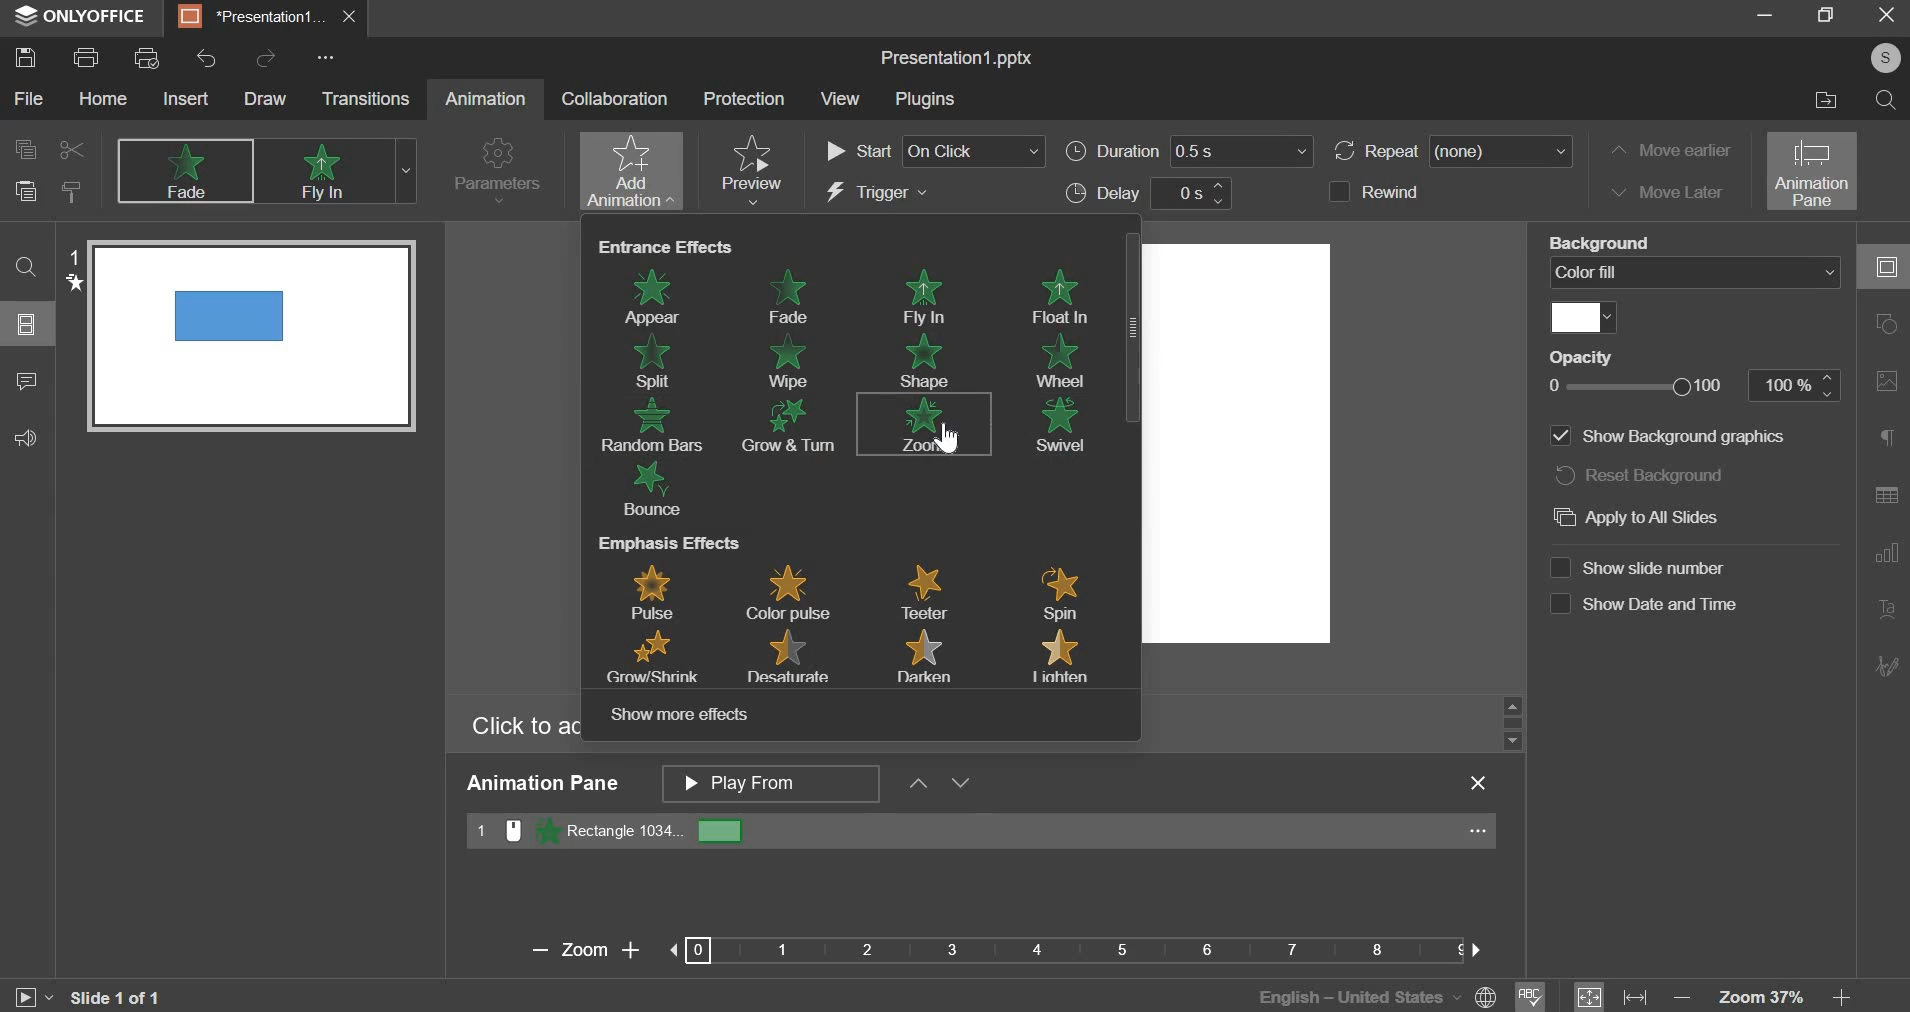 The height and width of the screenshot is (1012, 1910). I want to click on color fill, so click(1694, 273).